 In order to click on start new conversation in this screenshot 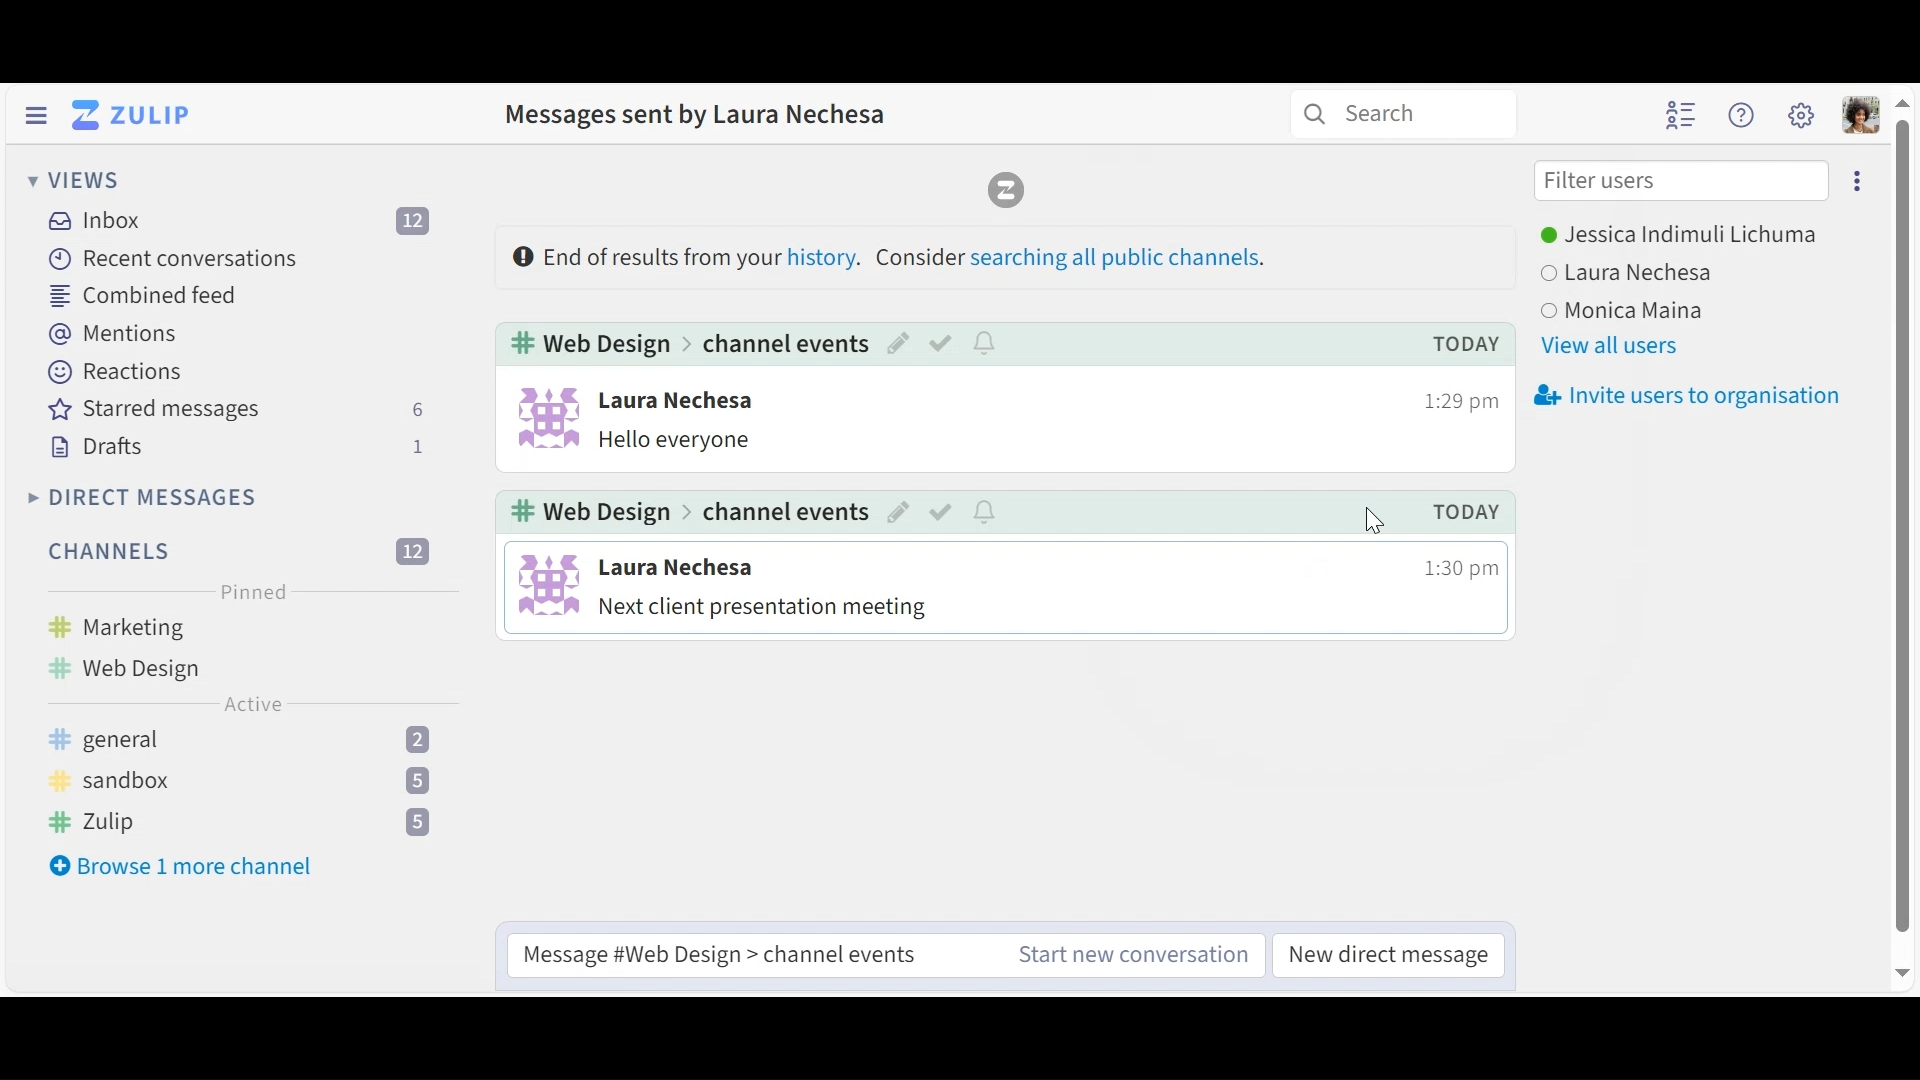, I will do `click(1139, 956)`.